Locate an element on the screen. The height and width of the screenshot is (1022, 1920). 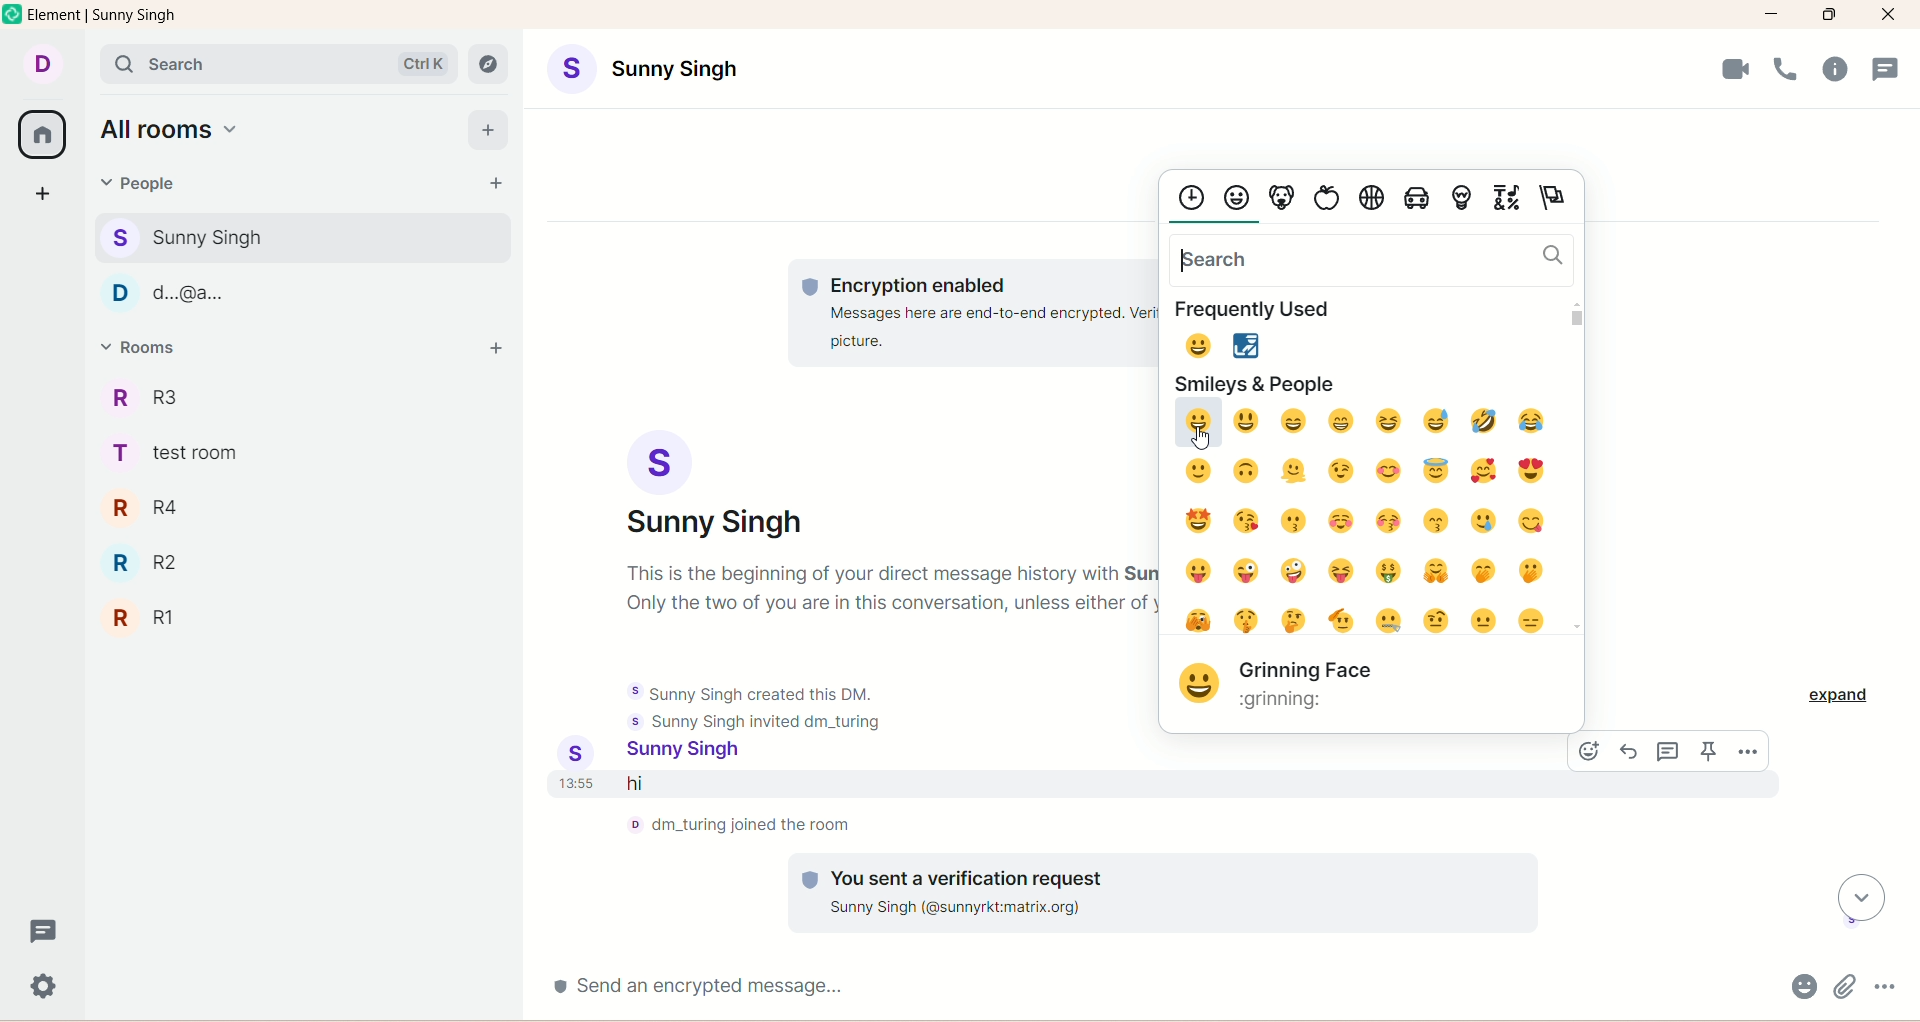
message is located at coordinates (817, 784).